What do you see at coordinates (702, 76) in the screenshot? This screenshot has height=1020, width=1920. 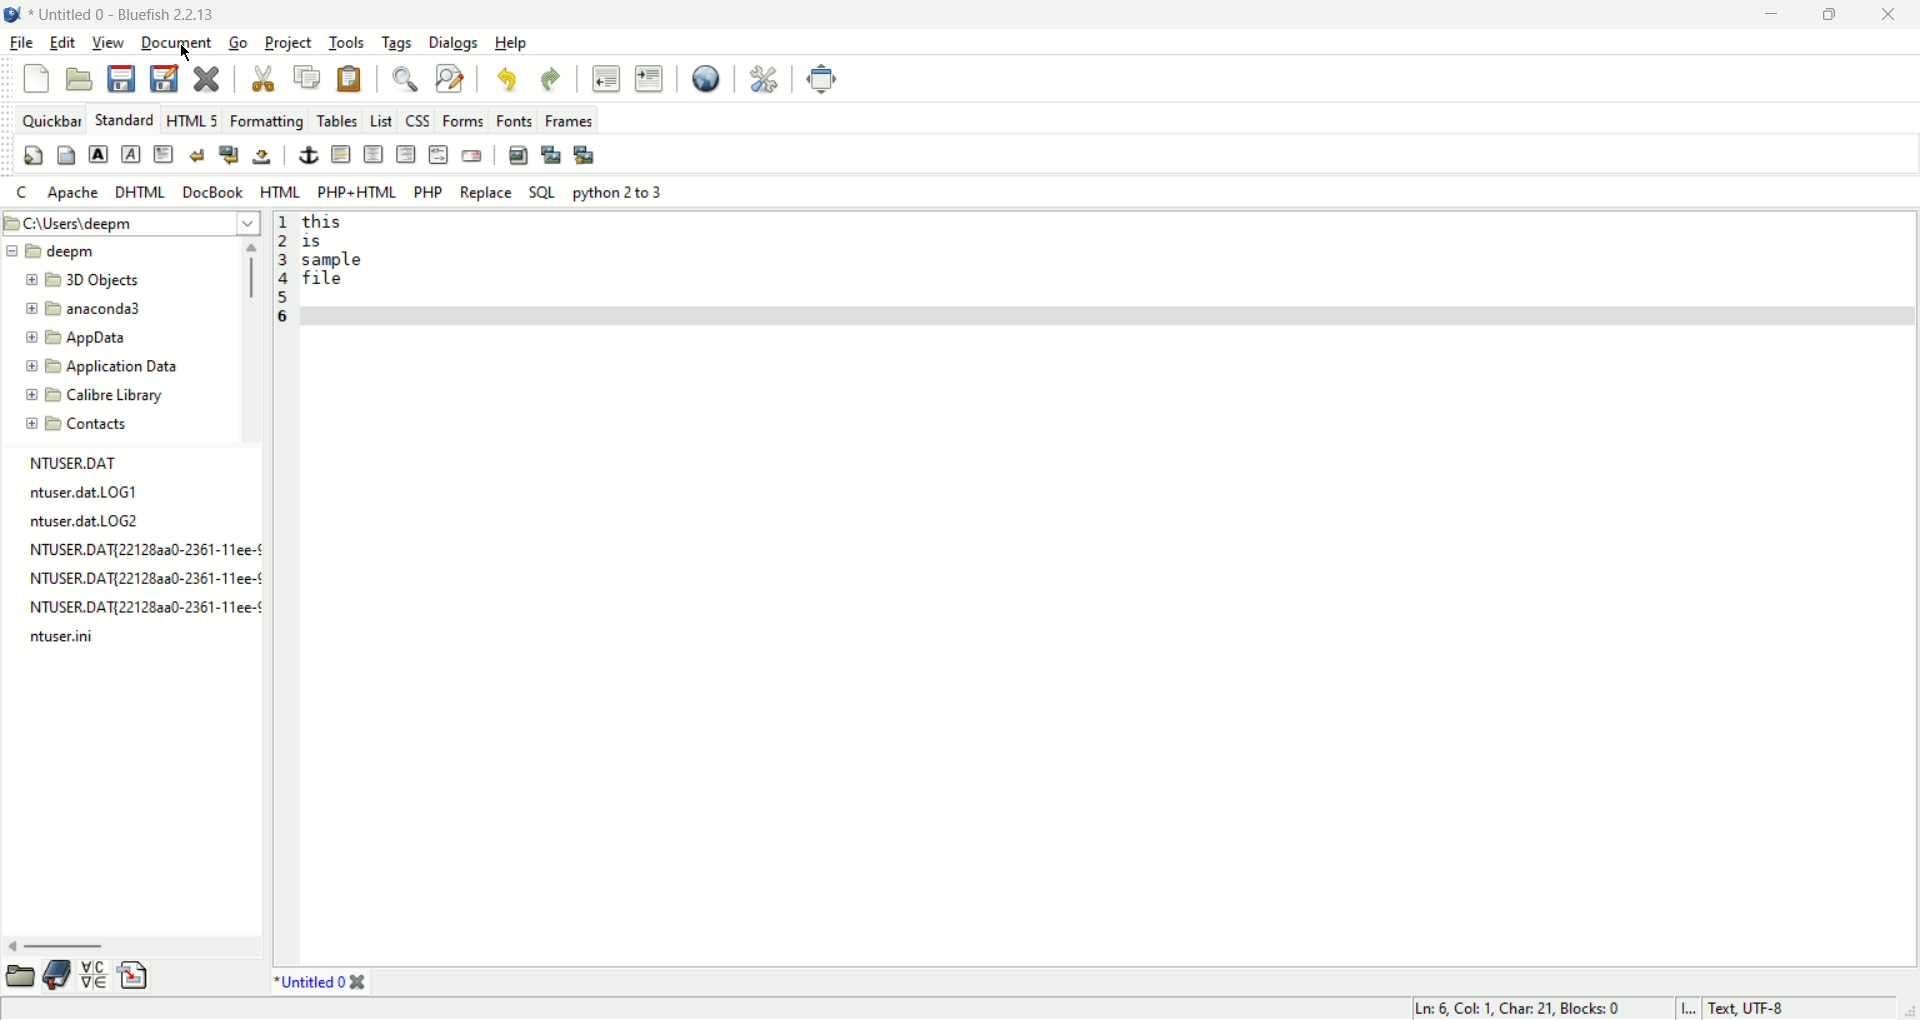 I see `preview in browser` at bounding box center [702, 76].